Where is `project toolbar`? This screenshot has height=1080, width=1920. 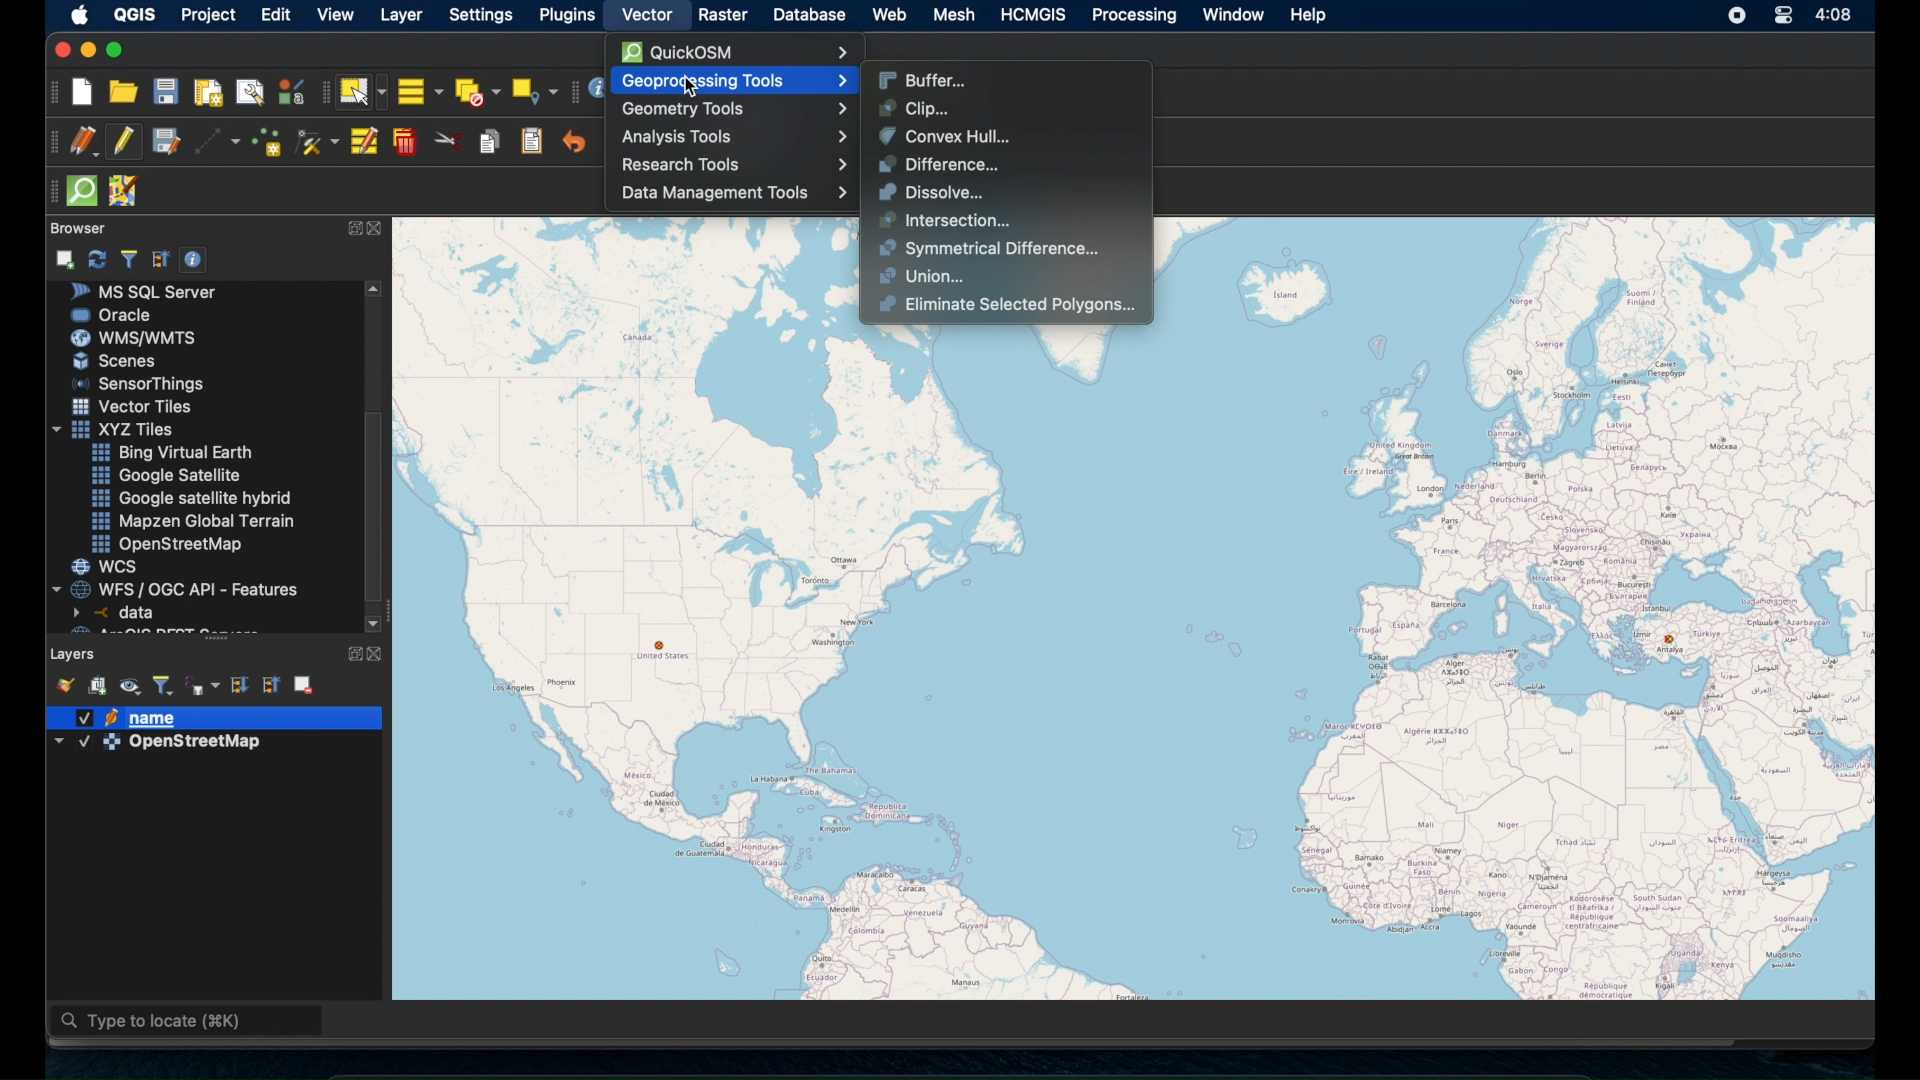
project toolbar is located at coordinates (52, 92).